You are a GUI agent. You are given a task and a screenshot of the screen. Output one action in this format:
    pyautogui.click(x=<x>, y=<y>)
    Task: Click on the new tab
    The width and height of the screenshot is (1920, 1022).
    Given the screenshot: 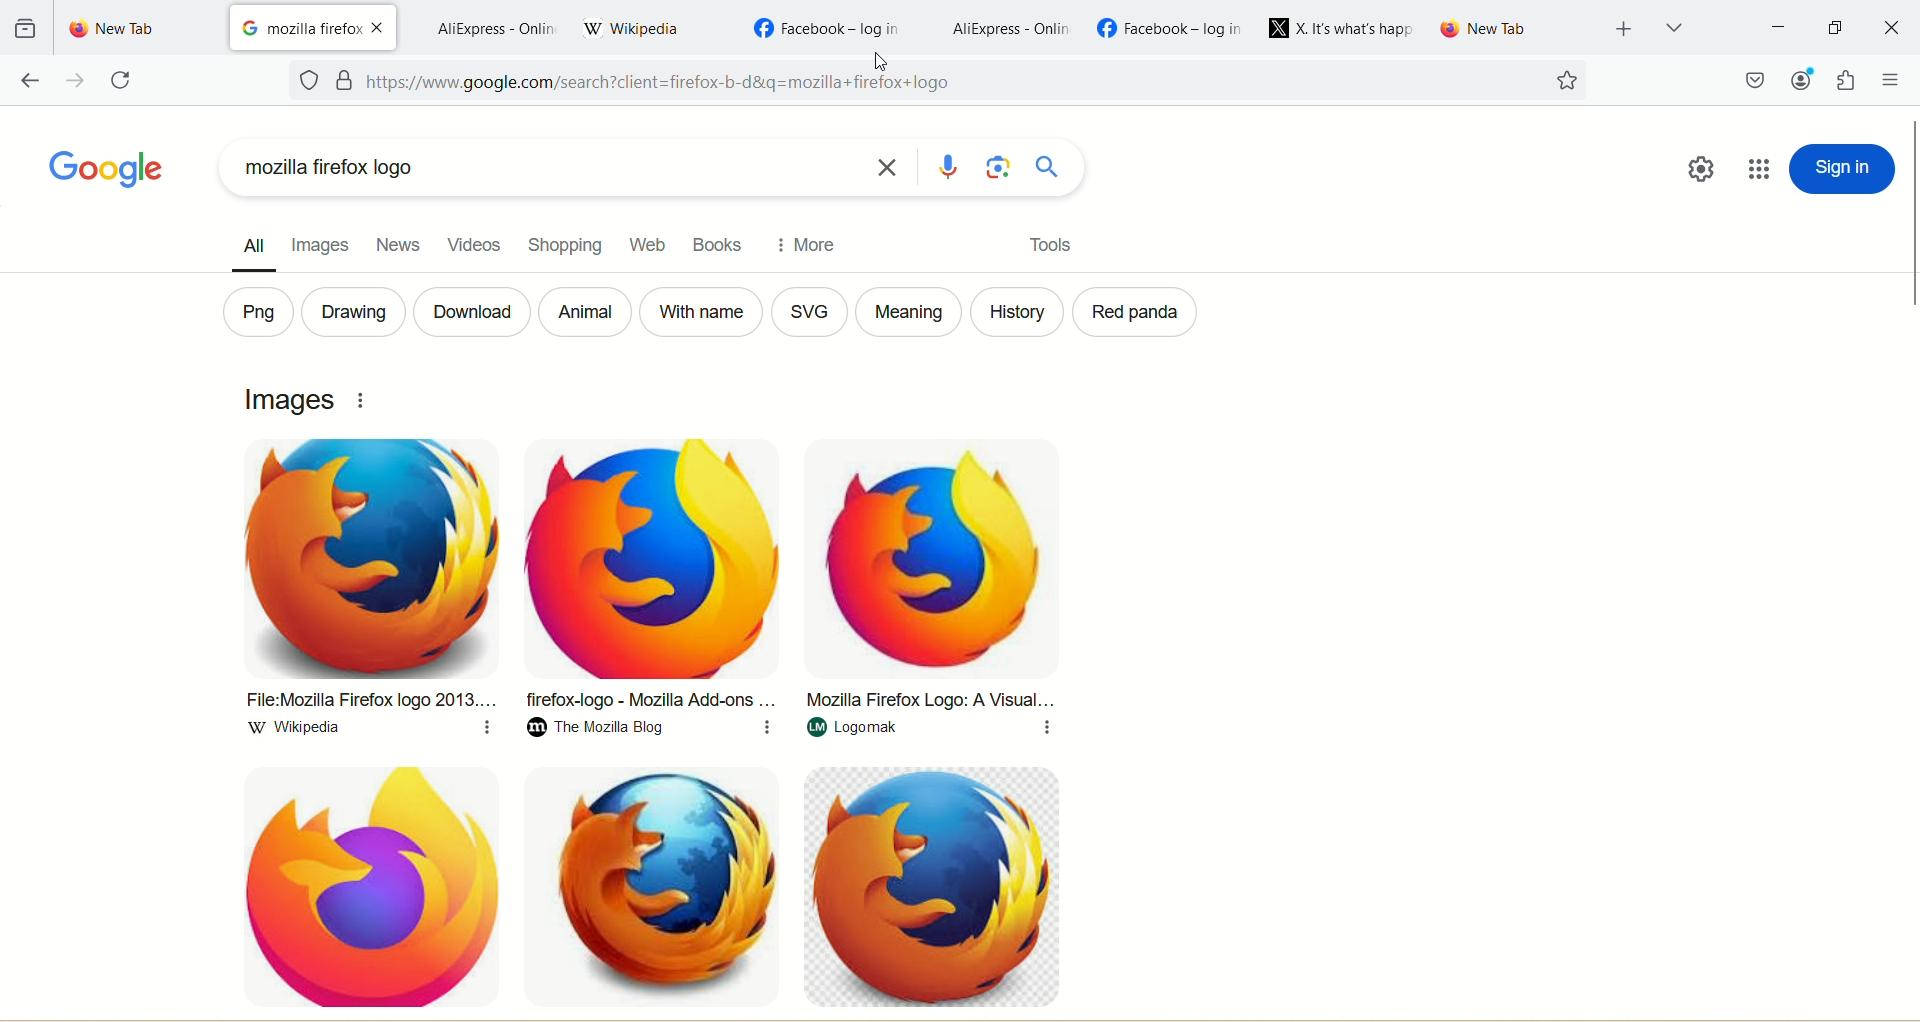 What is the action you would take?
    pyautogui.click(x=1514, y=28)
    